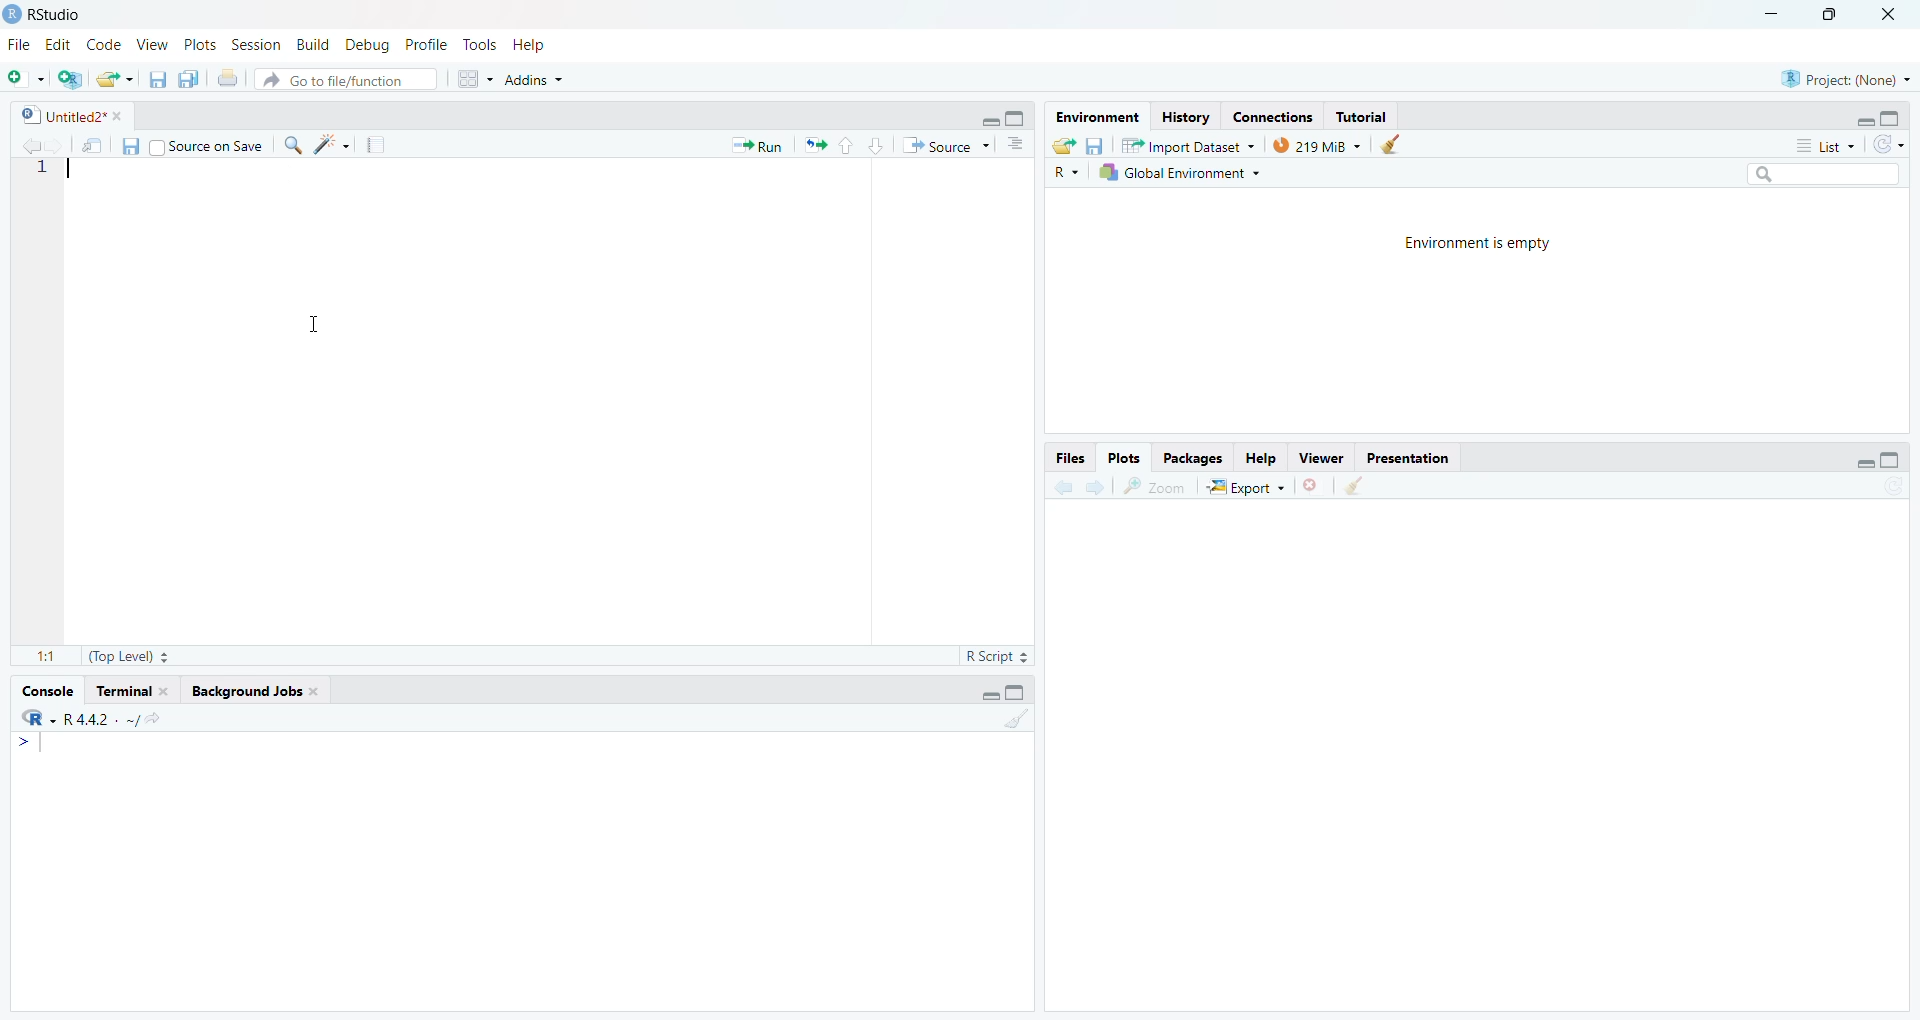 Image resolution: width=1920 pixels, height=1020 pixels. What do you see at coordinates (534, 80) in the screenshot?
I see `Addins ~` at bounding box center [534, 80].